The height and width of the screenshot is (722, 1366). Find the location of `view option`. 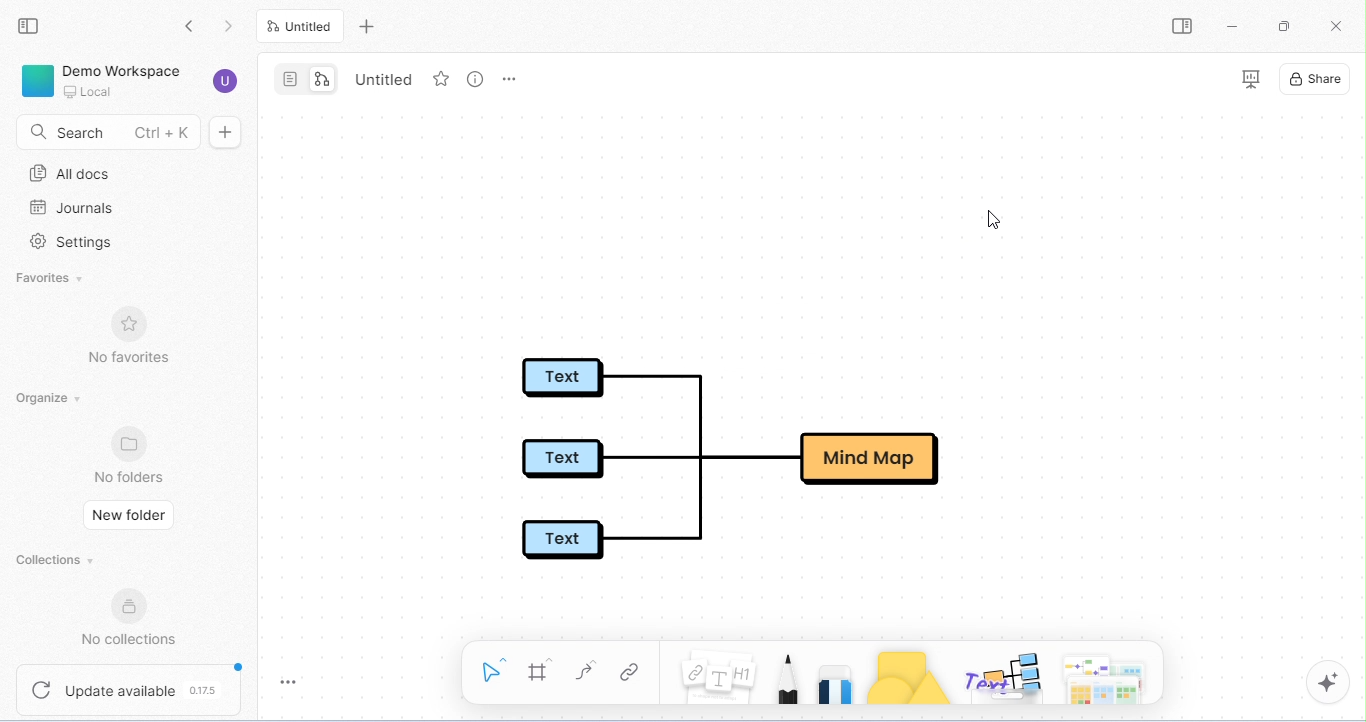

view option is located at coordinates (477, 83).